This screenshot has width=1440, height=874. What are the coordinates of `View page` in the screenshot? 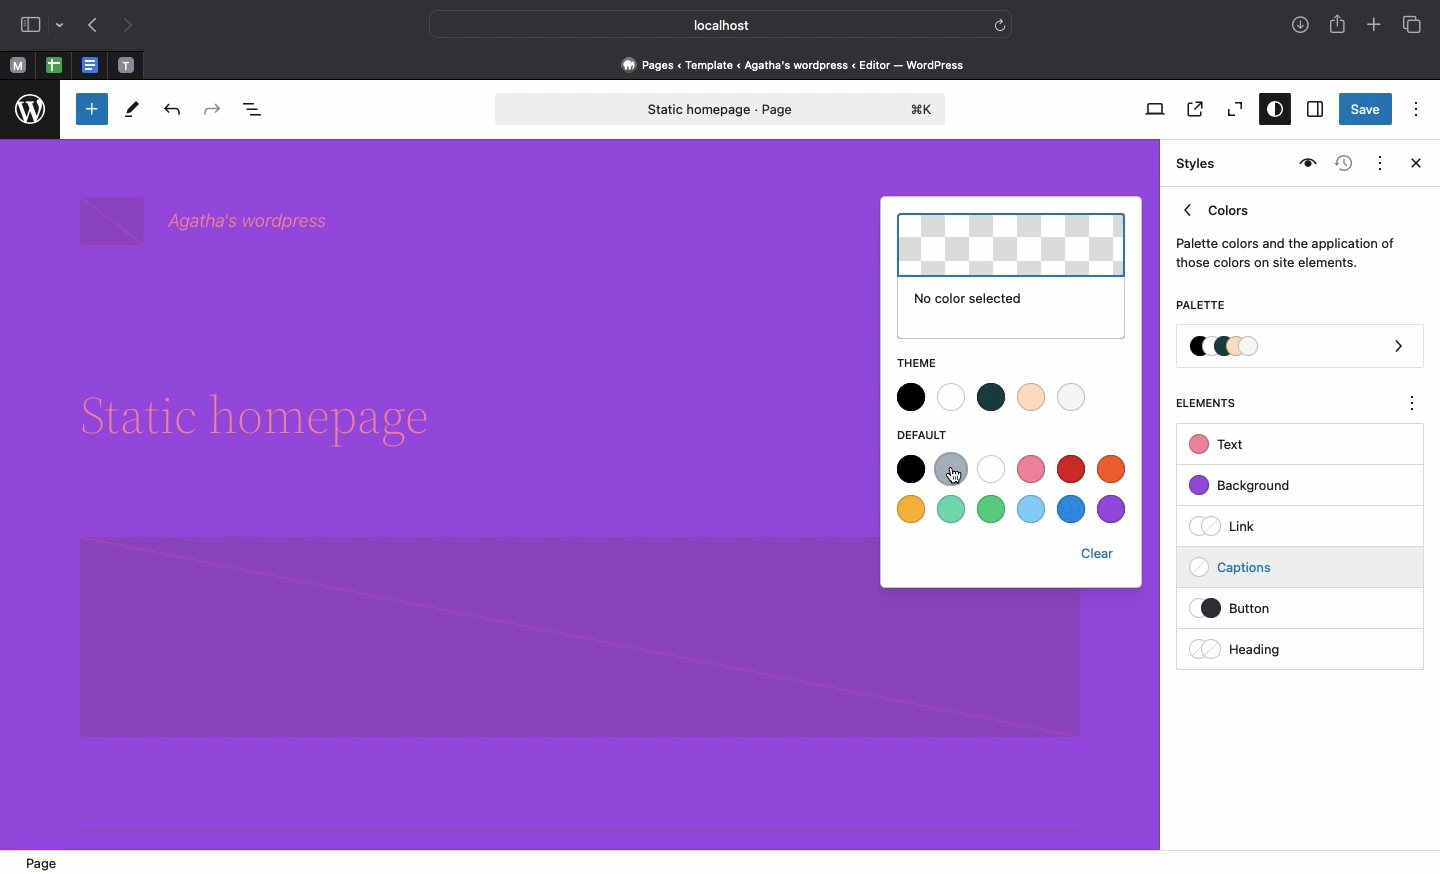 It's located at (1193, 109).